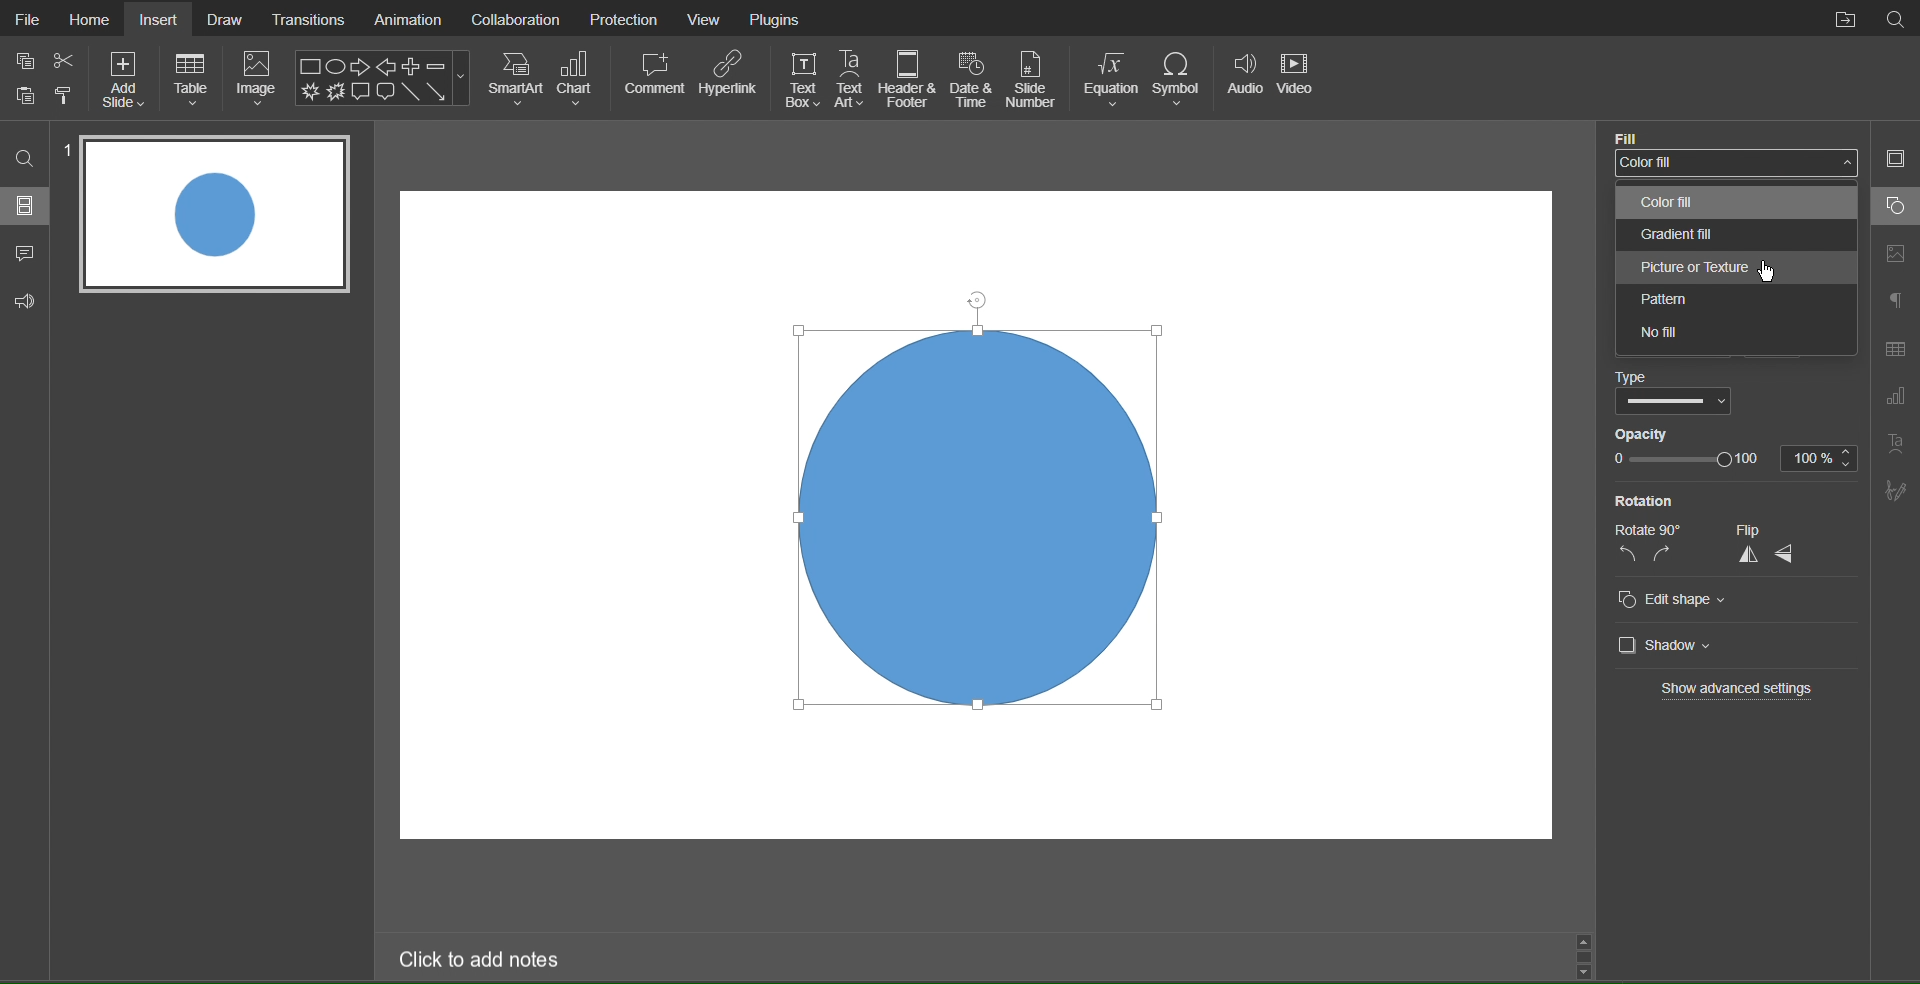  Describe the element at coordinates (88, 18) in the screenshot. I see `Home` at that location.